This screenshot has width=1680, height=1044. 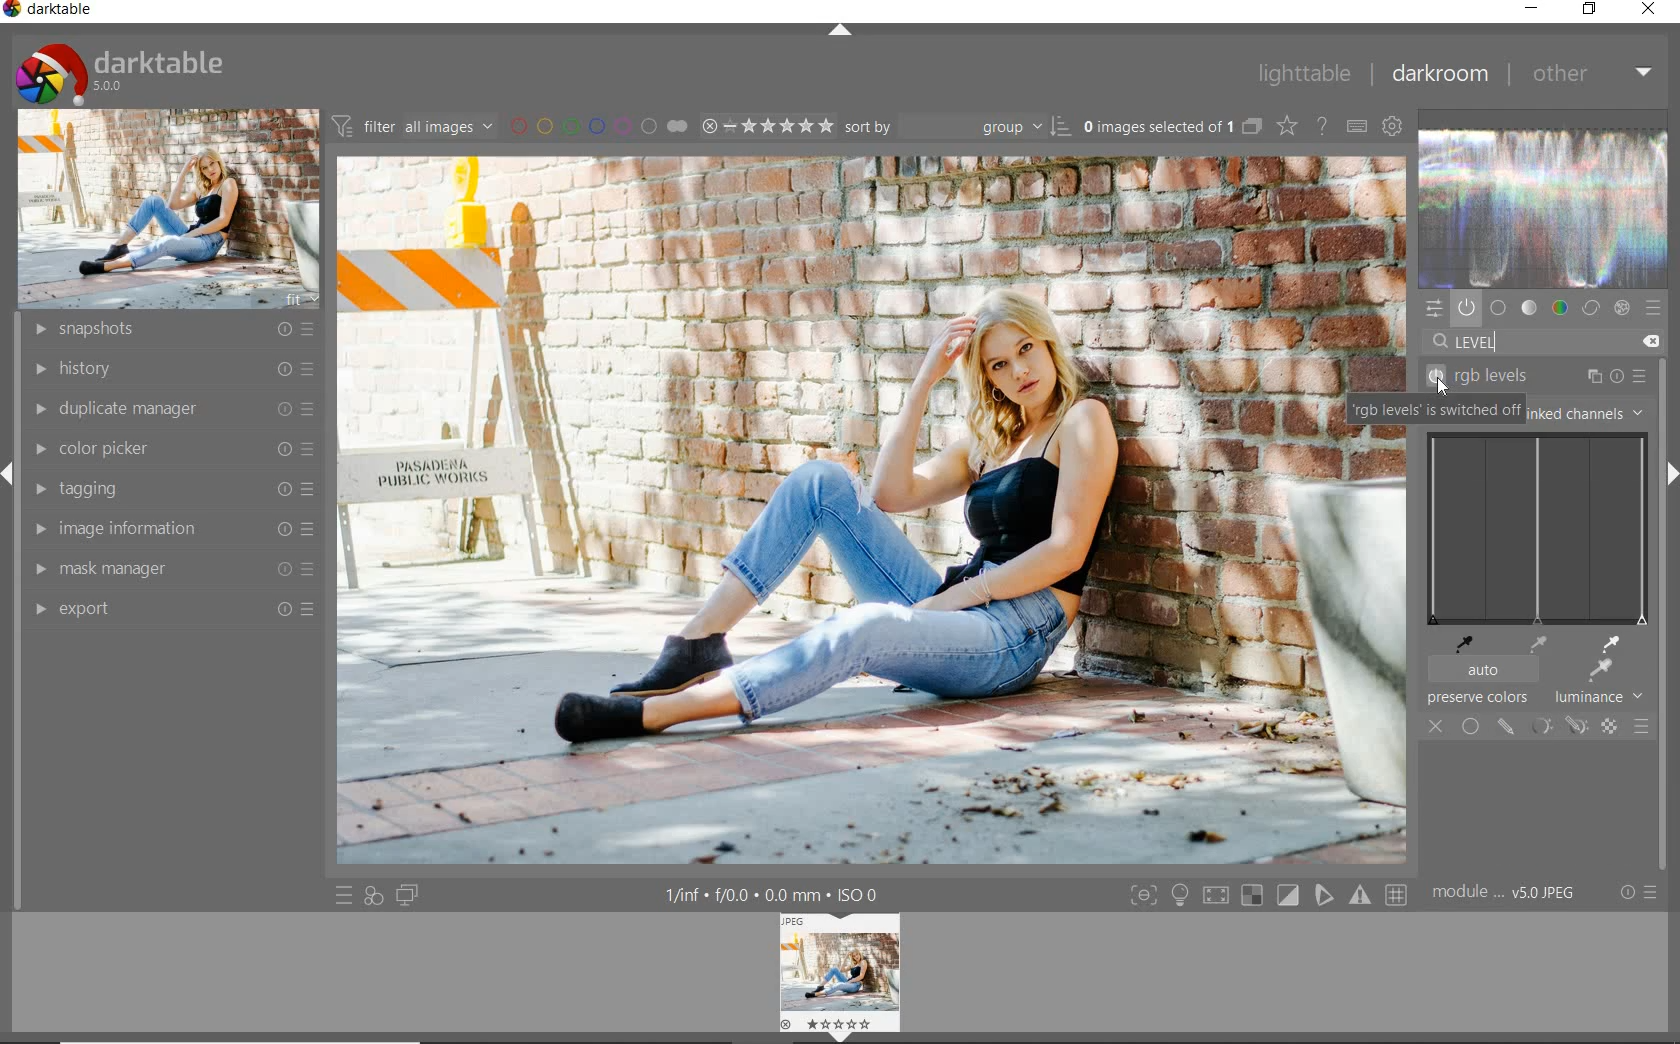 I want to click on quick access panel, so click(x=1435, y=309).